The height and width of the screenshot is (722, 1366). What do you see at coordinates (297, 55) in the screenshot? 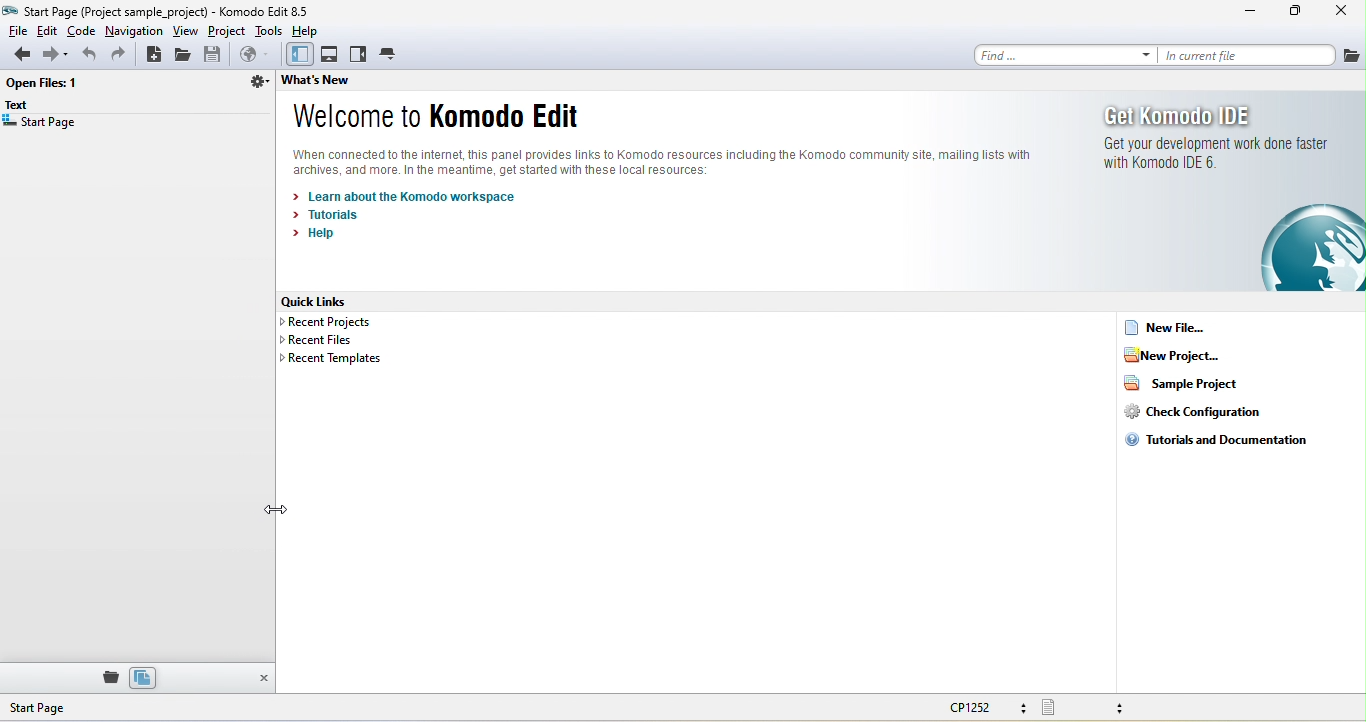
I see `left pane` at bounding box center [297, 55].